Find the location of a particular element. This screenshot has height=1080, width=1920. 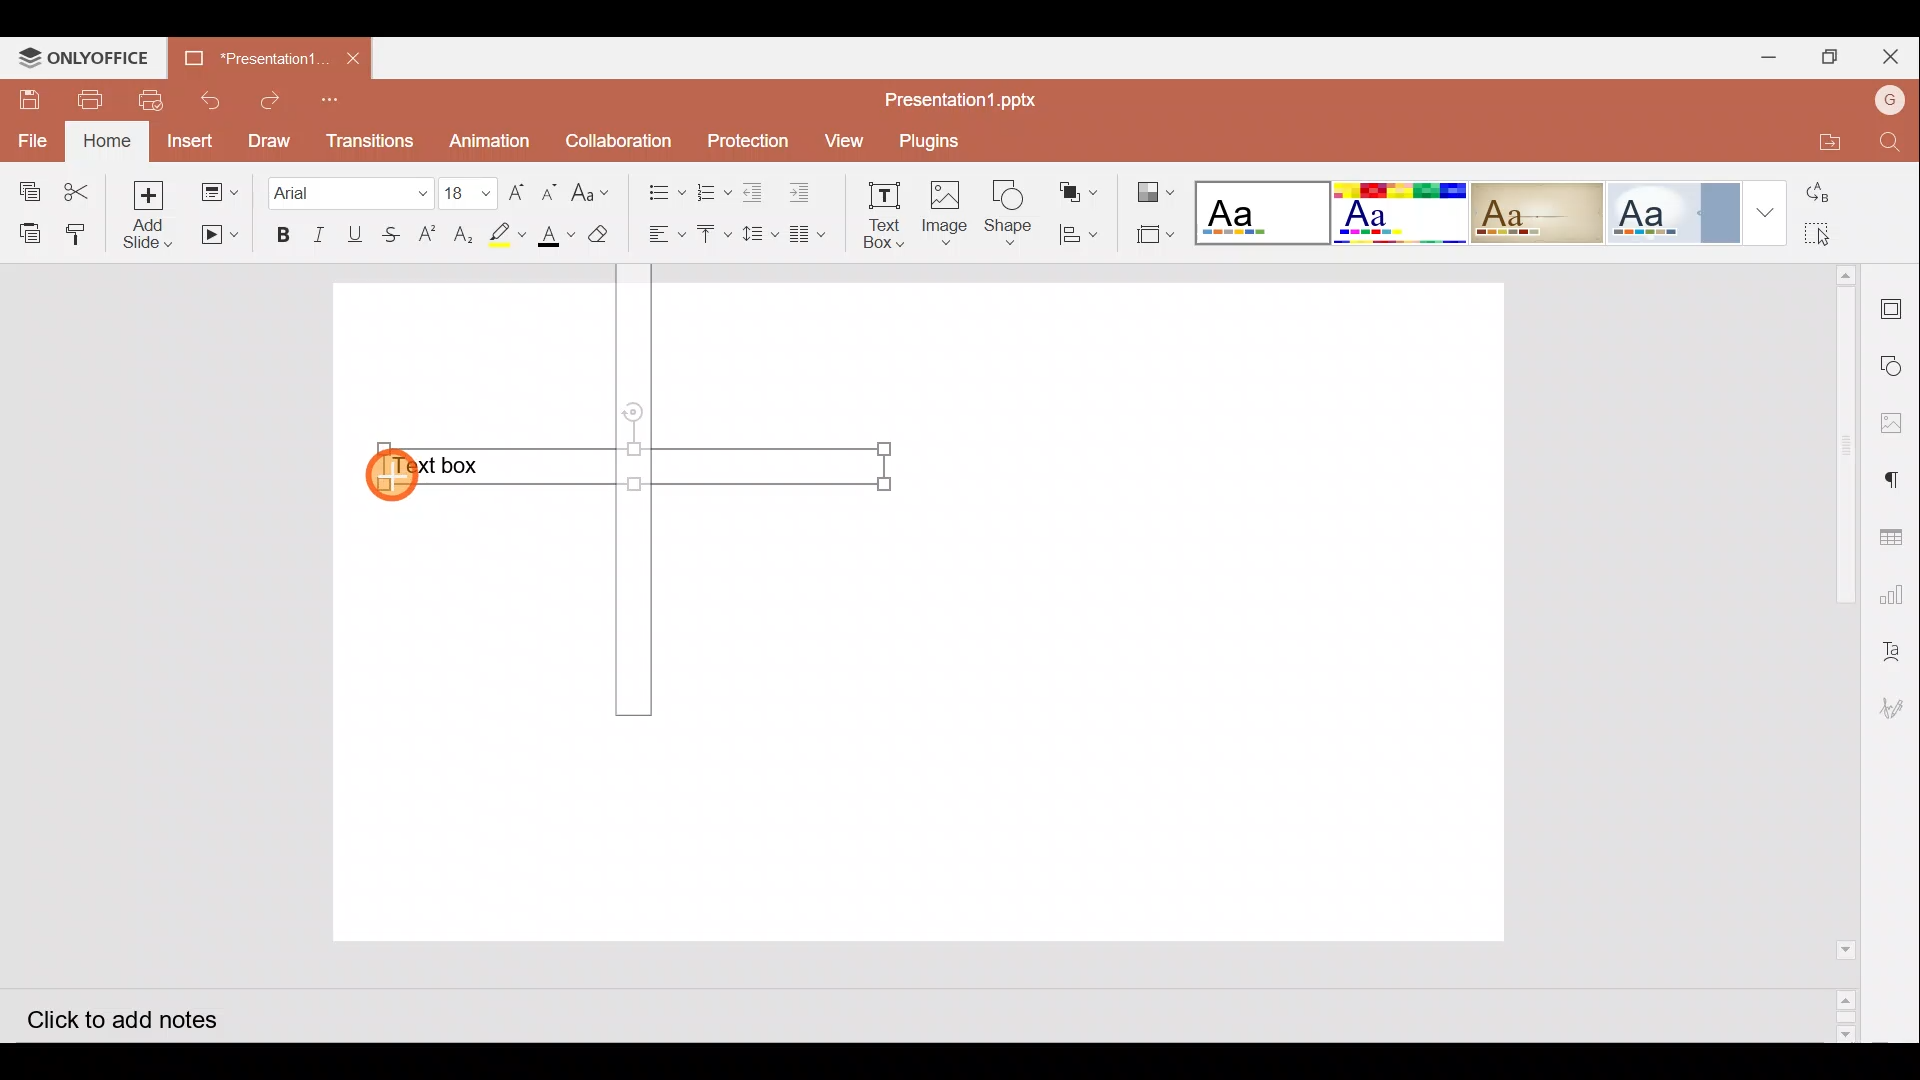

Text Art settings is located at coordinates (1895, 649).